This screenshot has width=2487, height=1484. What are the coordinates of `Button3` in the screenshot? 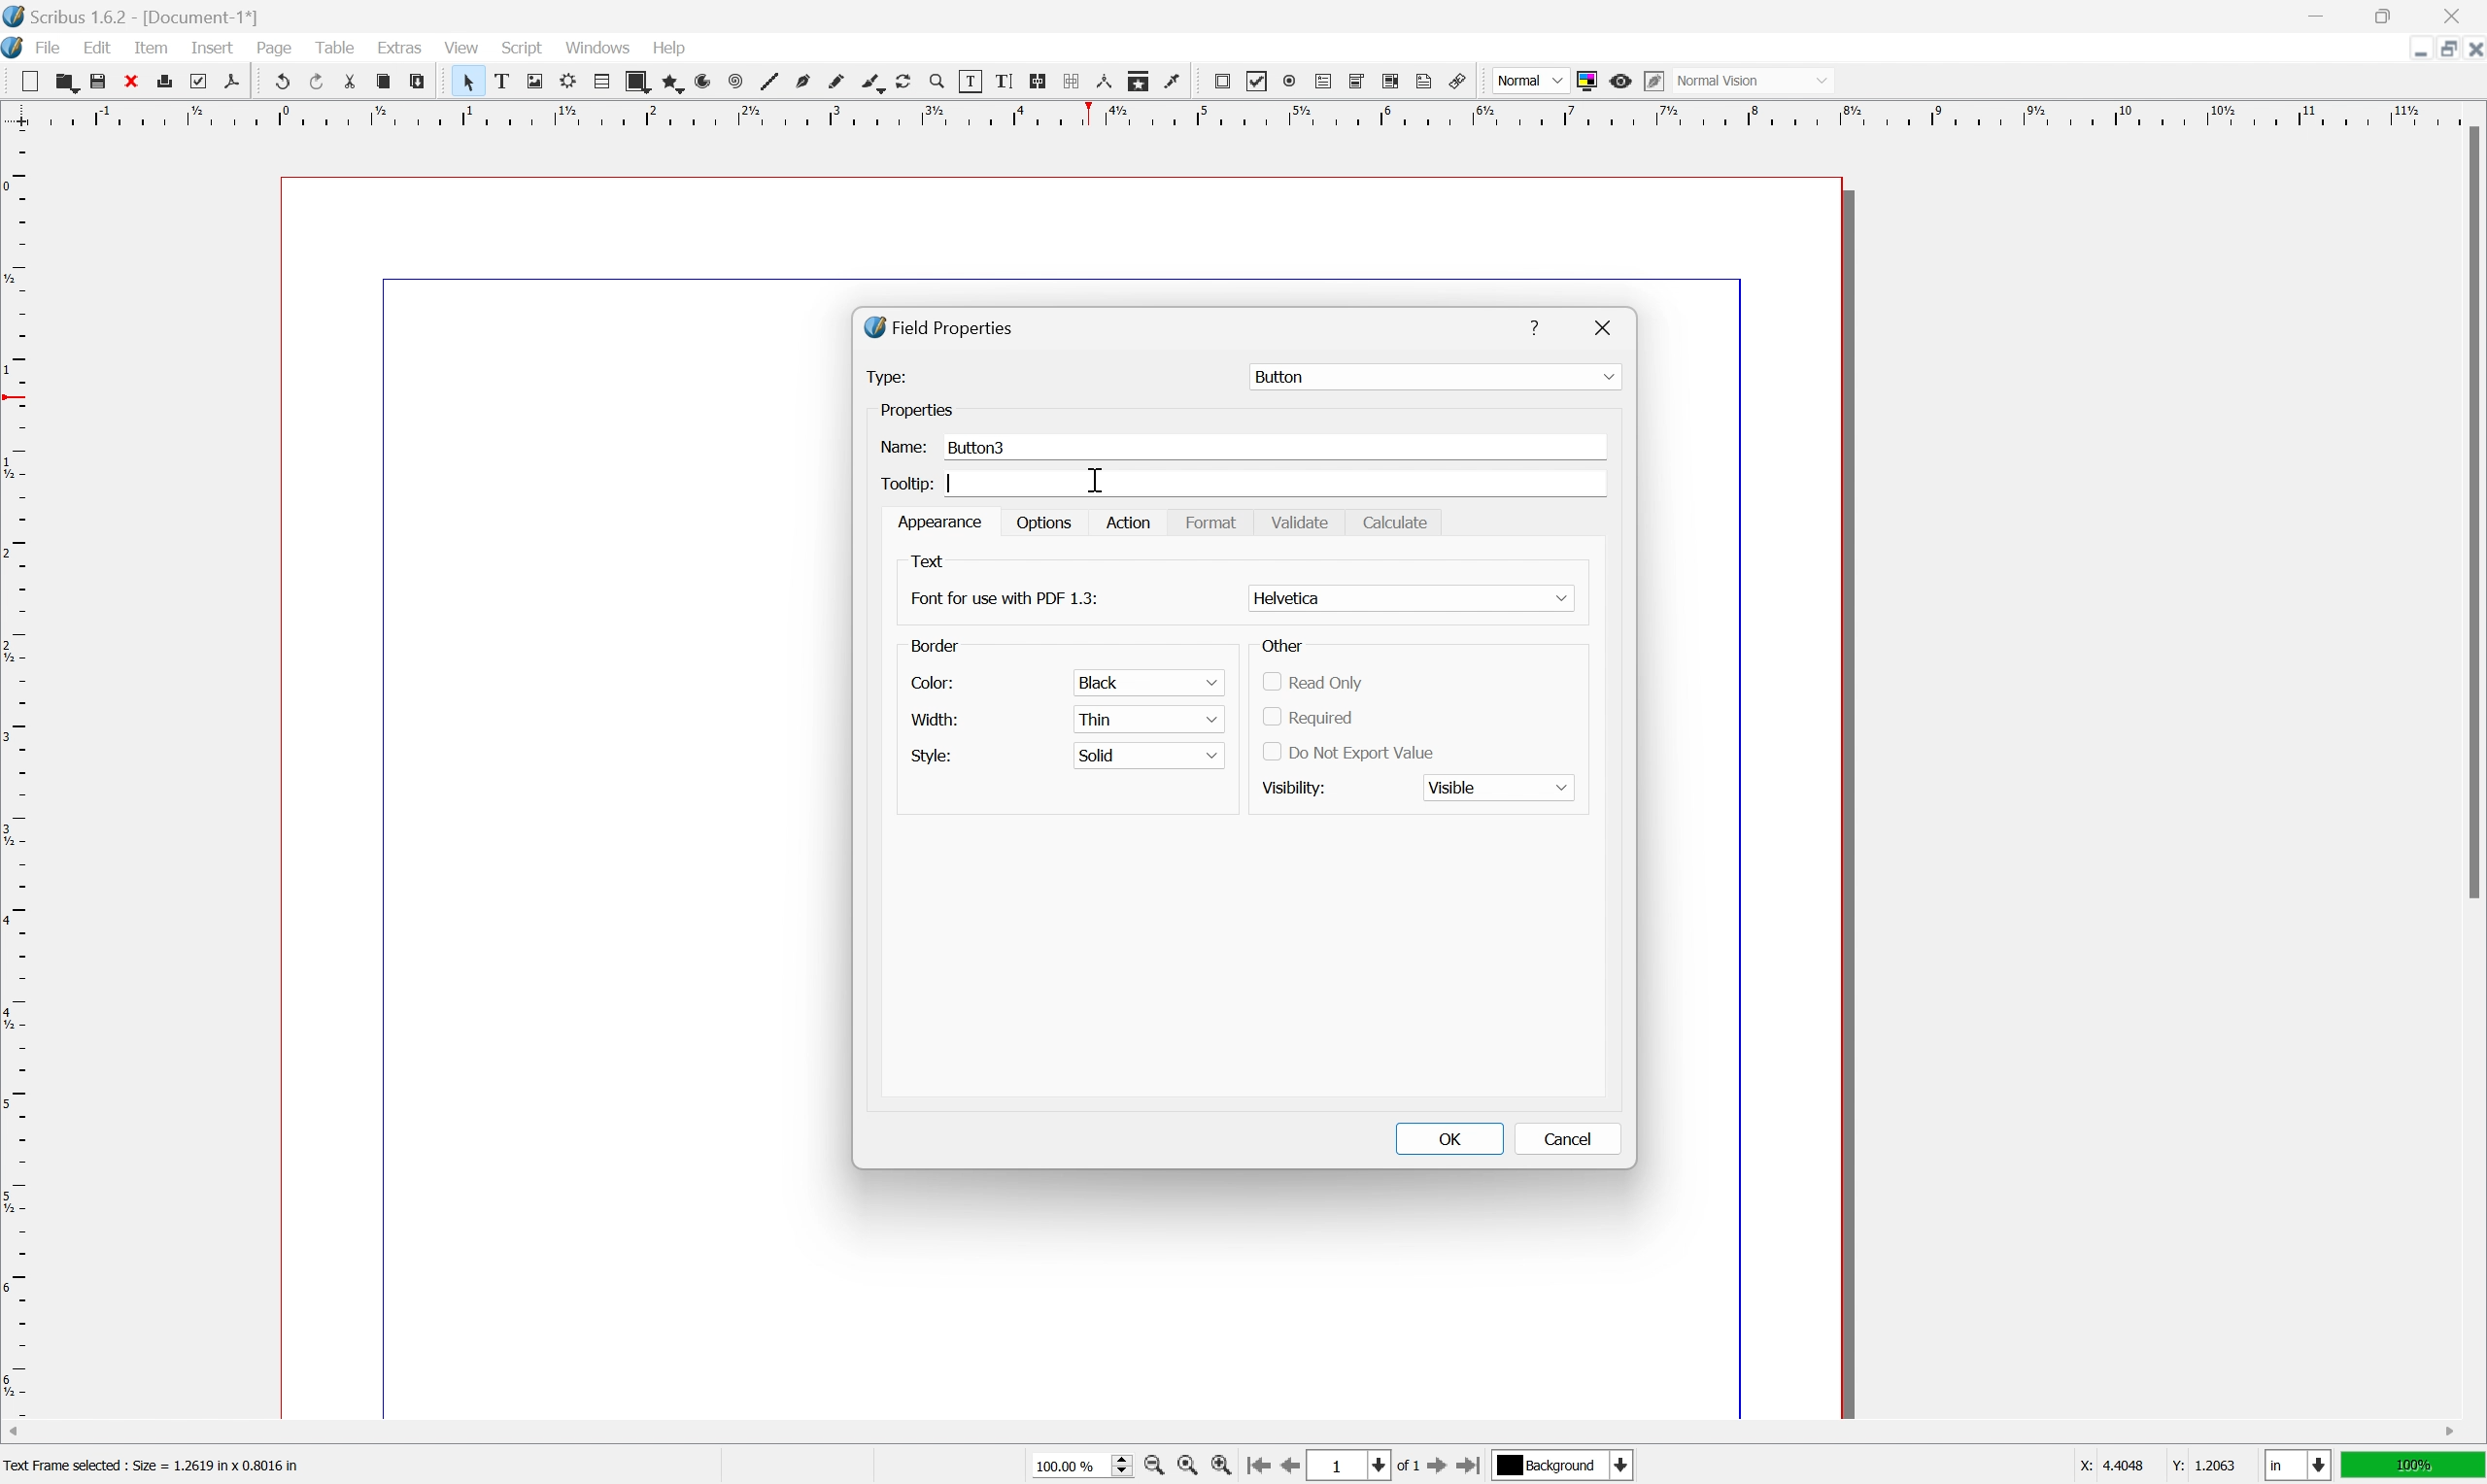 It's located at (1000, 444).